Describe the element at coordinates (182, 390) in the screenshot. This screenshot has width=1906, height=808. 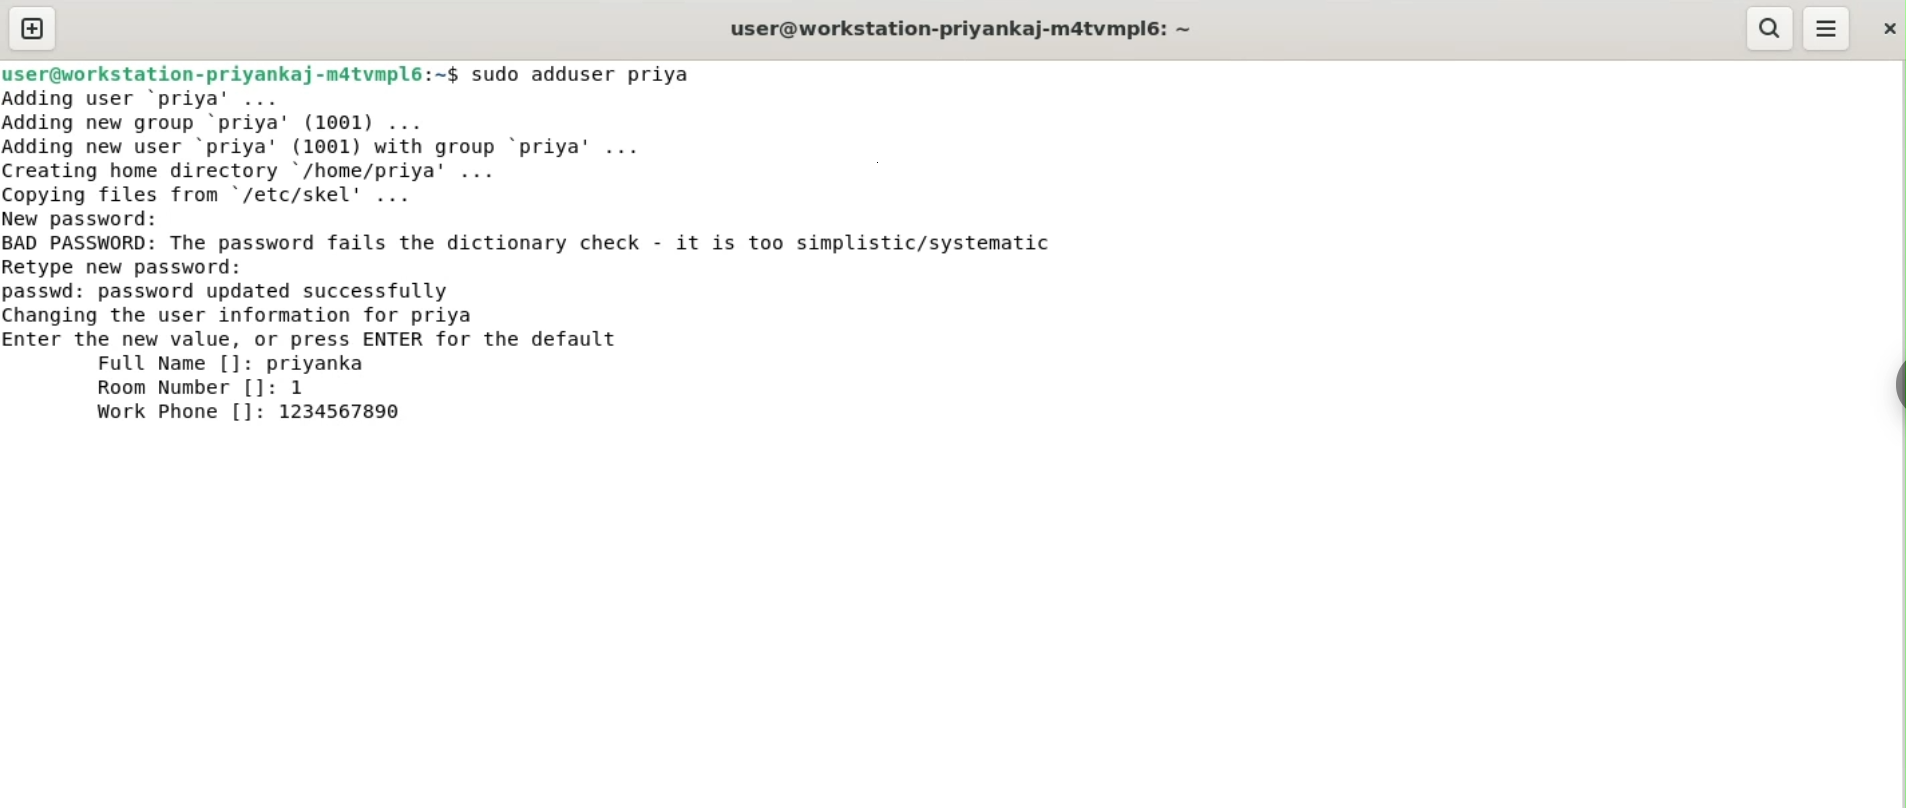
I see `room number []:` at that location.